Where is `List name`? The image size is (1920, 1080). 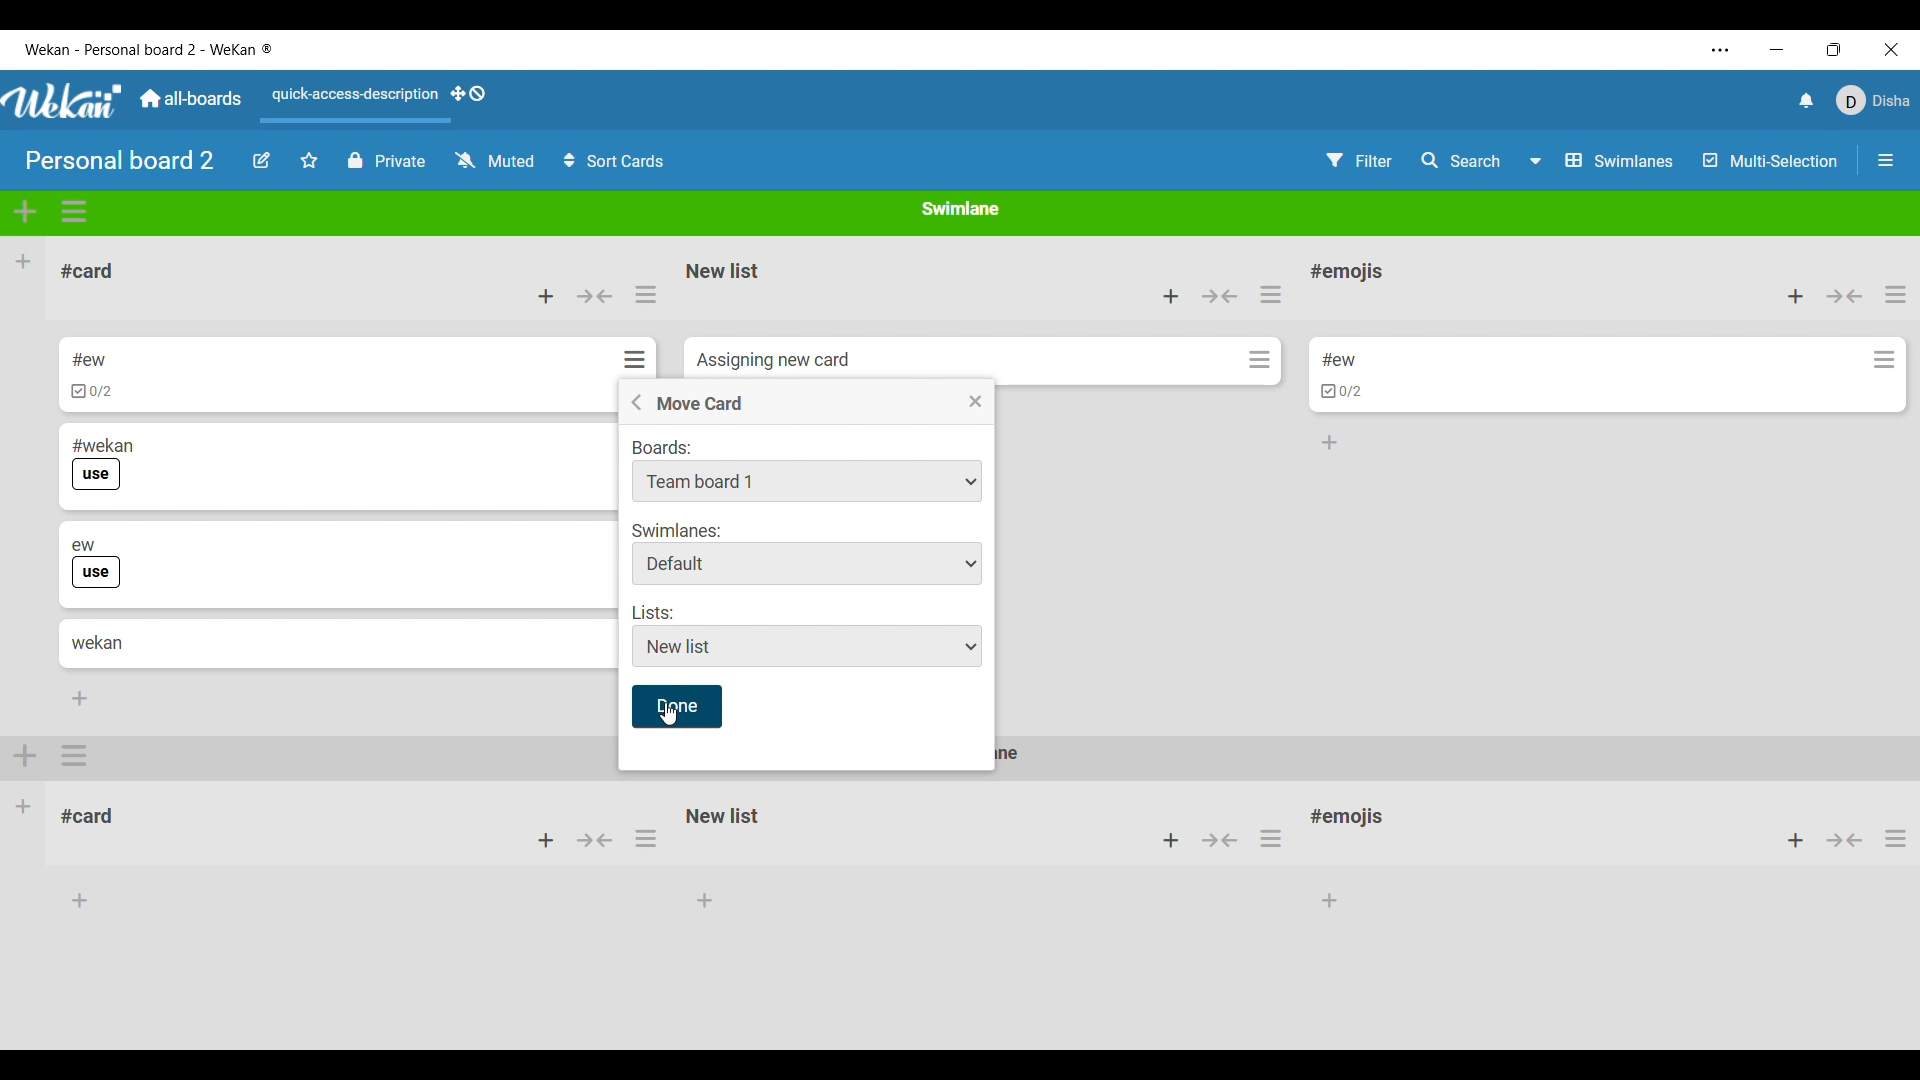
List name is located at coordinates (723, 271).